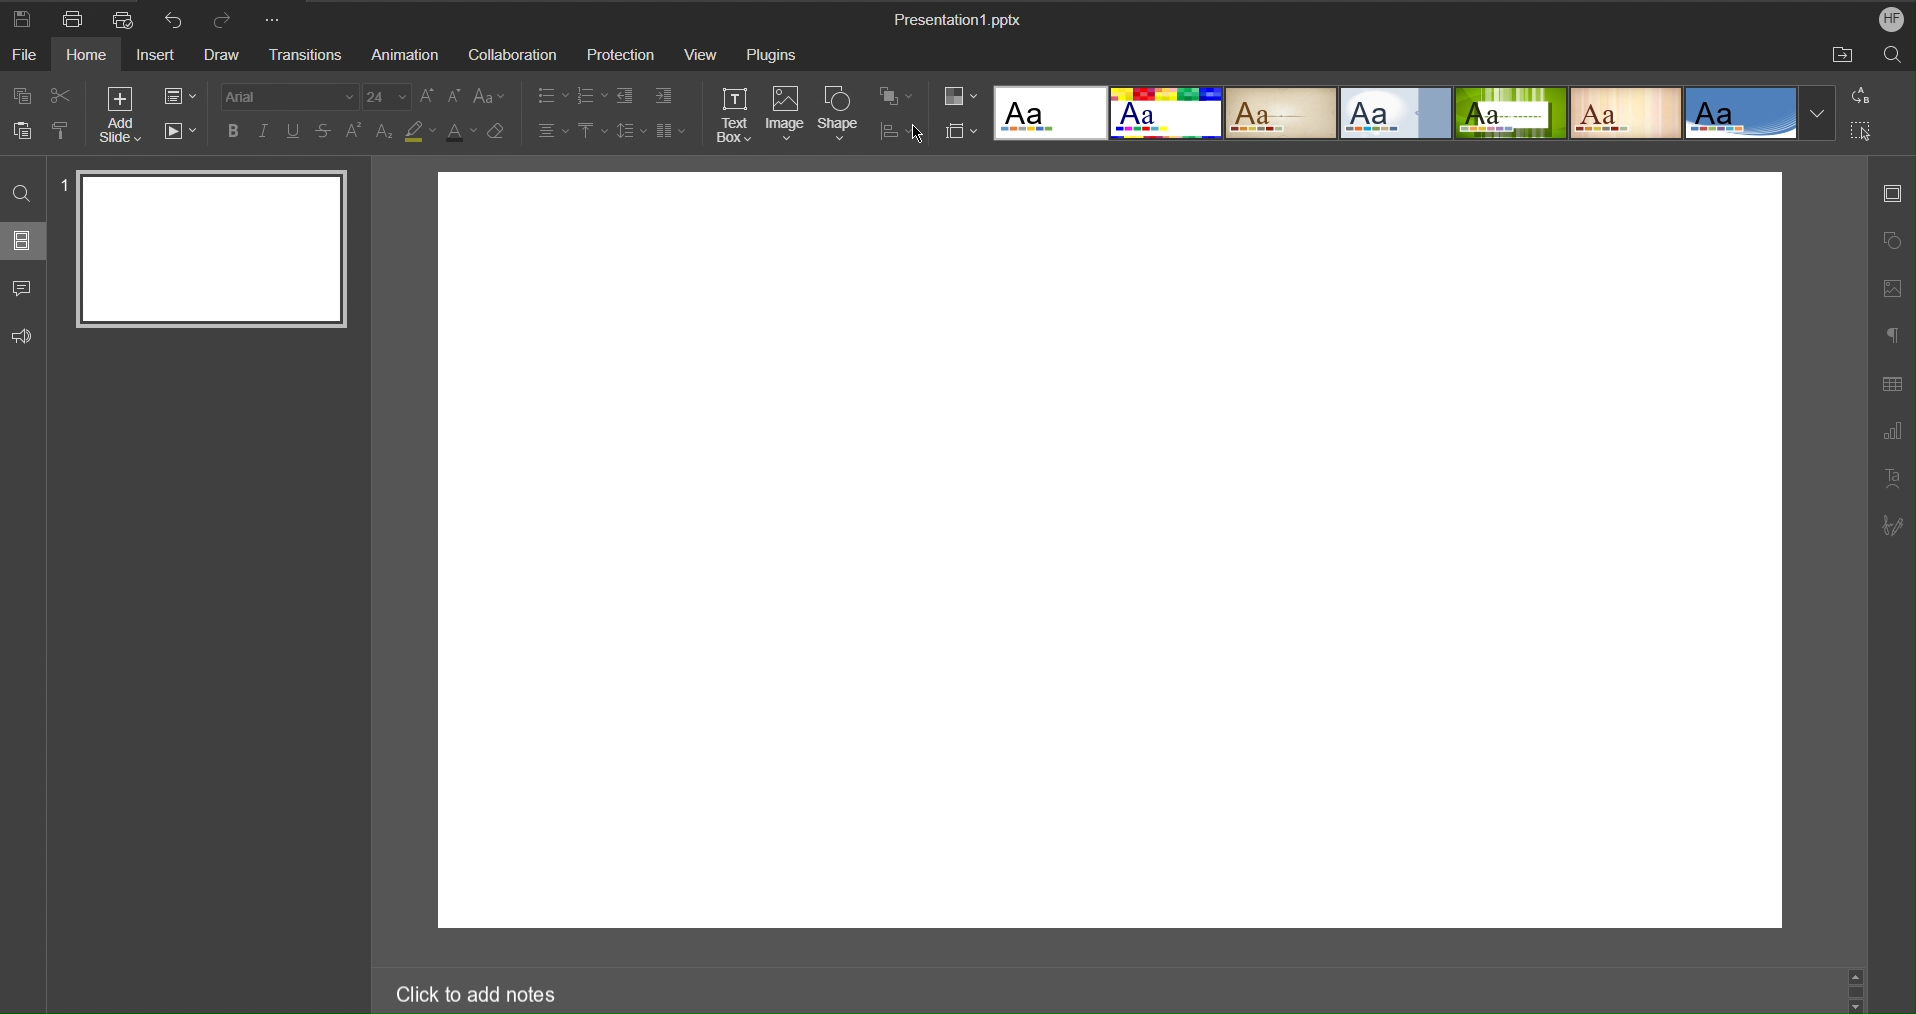  What do you see at coordinates (59, 96) in the screenshot?
I see `Cut` at bounding box center [59, 96].